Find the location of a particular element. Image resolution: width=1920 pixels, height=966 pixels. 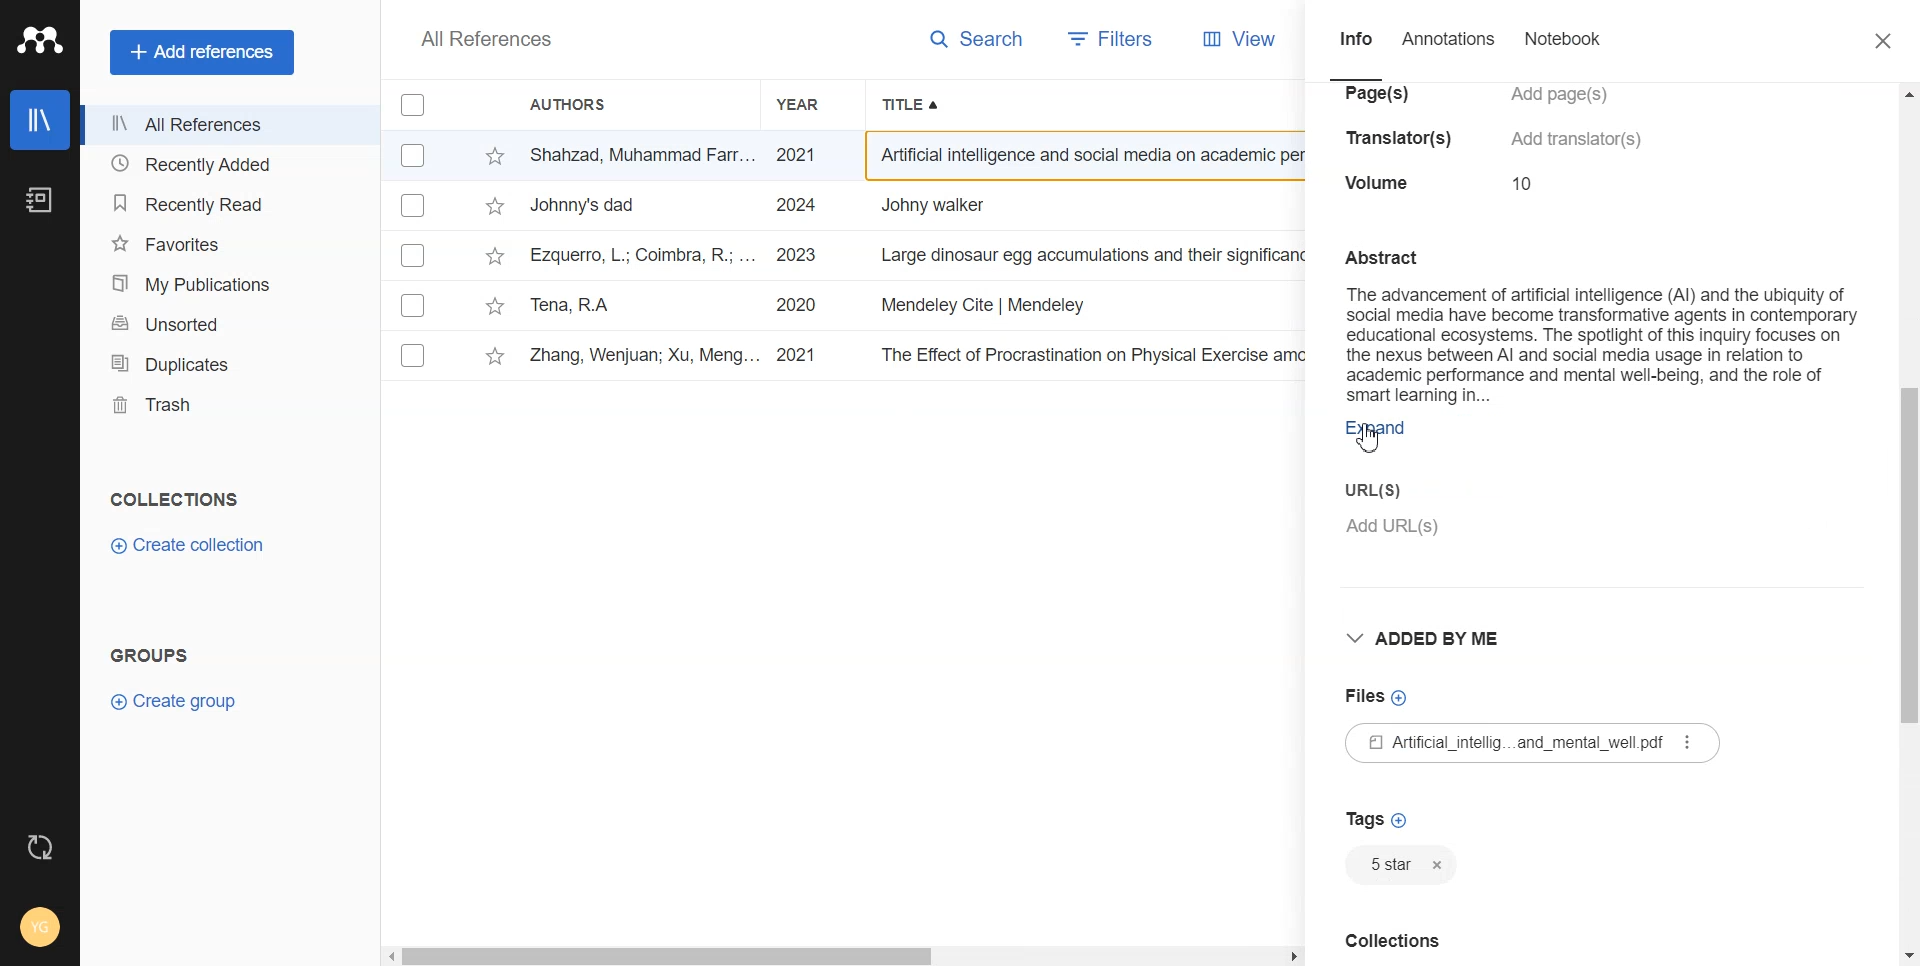

pages is located at coordinates (1378, 95).